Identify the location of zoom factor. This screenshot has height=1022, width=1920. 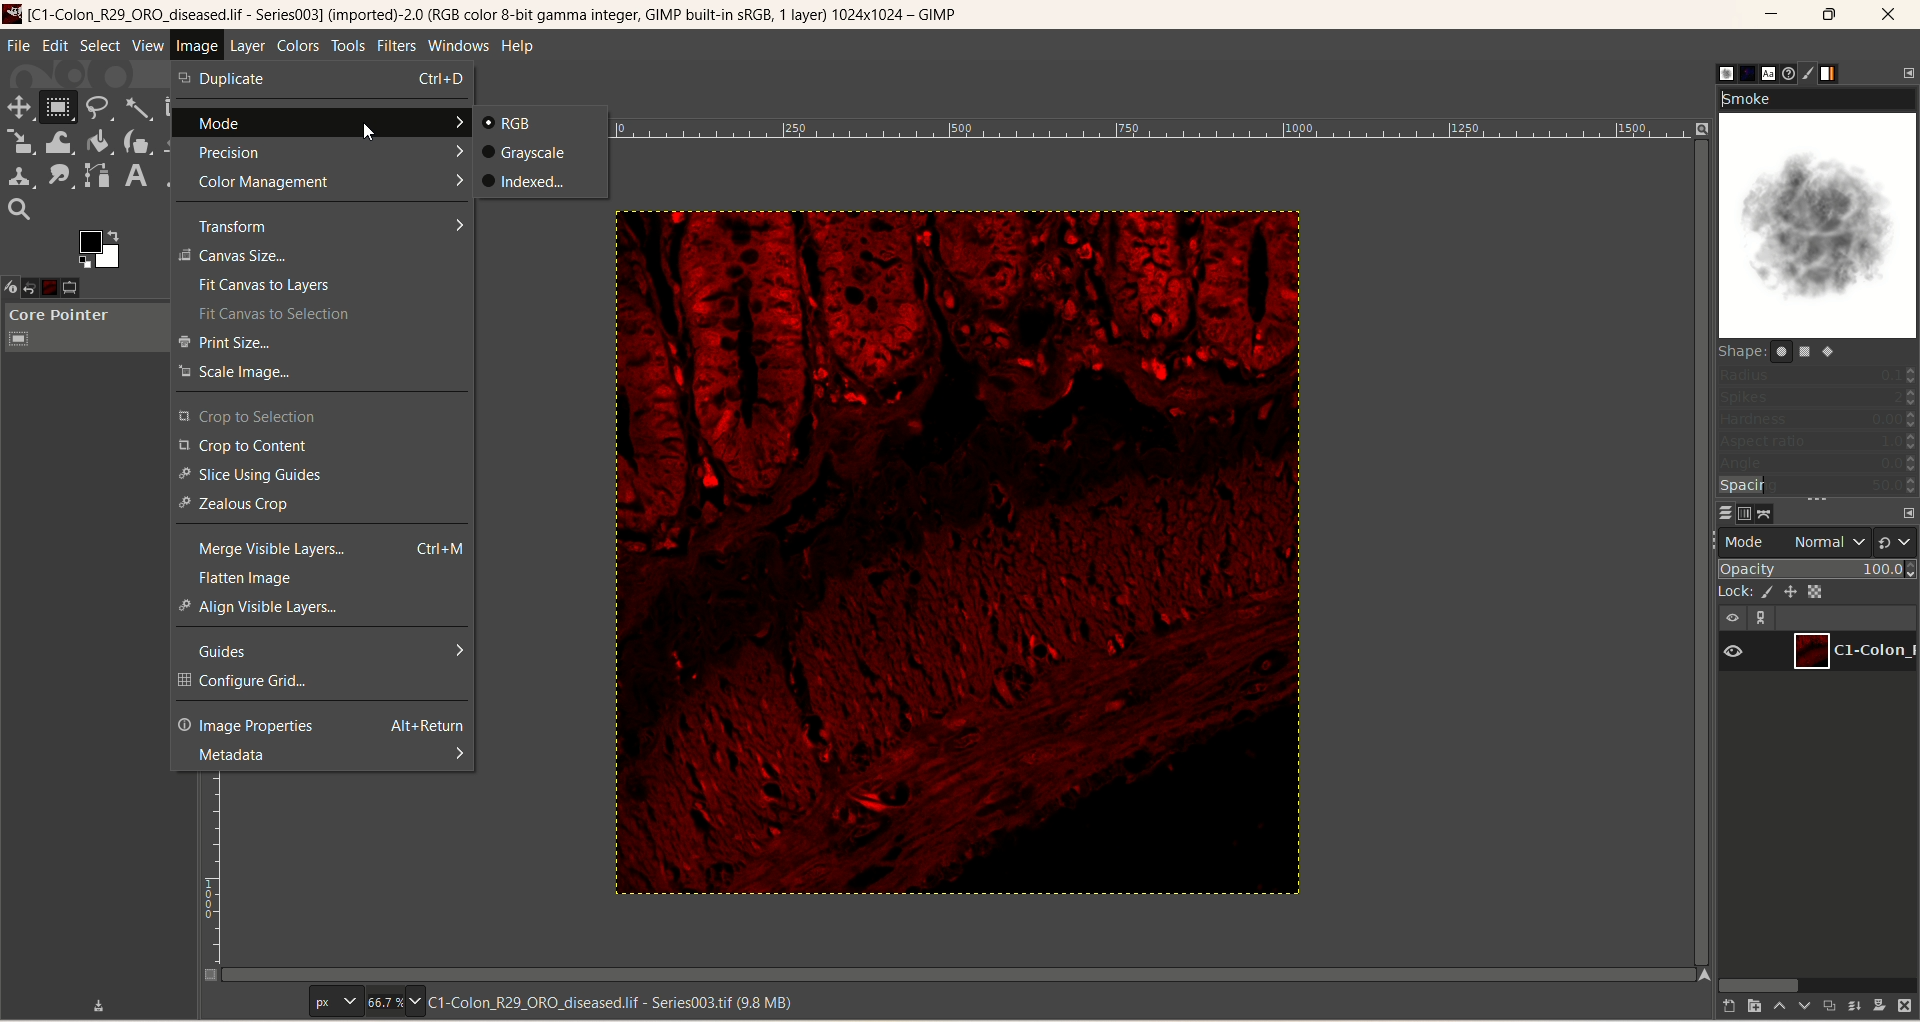
(397, 1002).